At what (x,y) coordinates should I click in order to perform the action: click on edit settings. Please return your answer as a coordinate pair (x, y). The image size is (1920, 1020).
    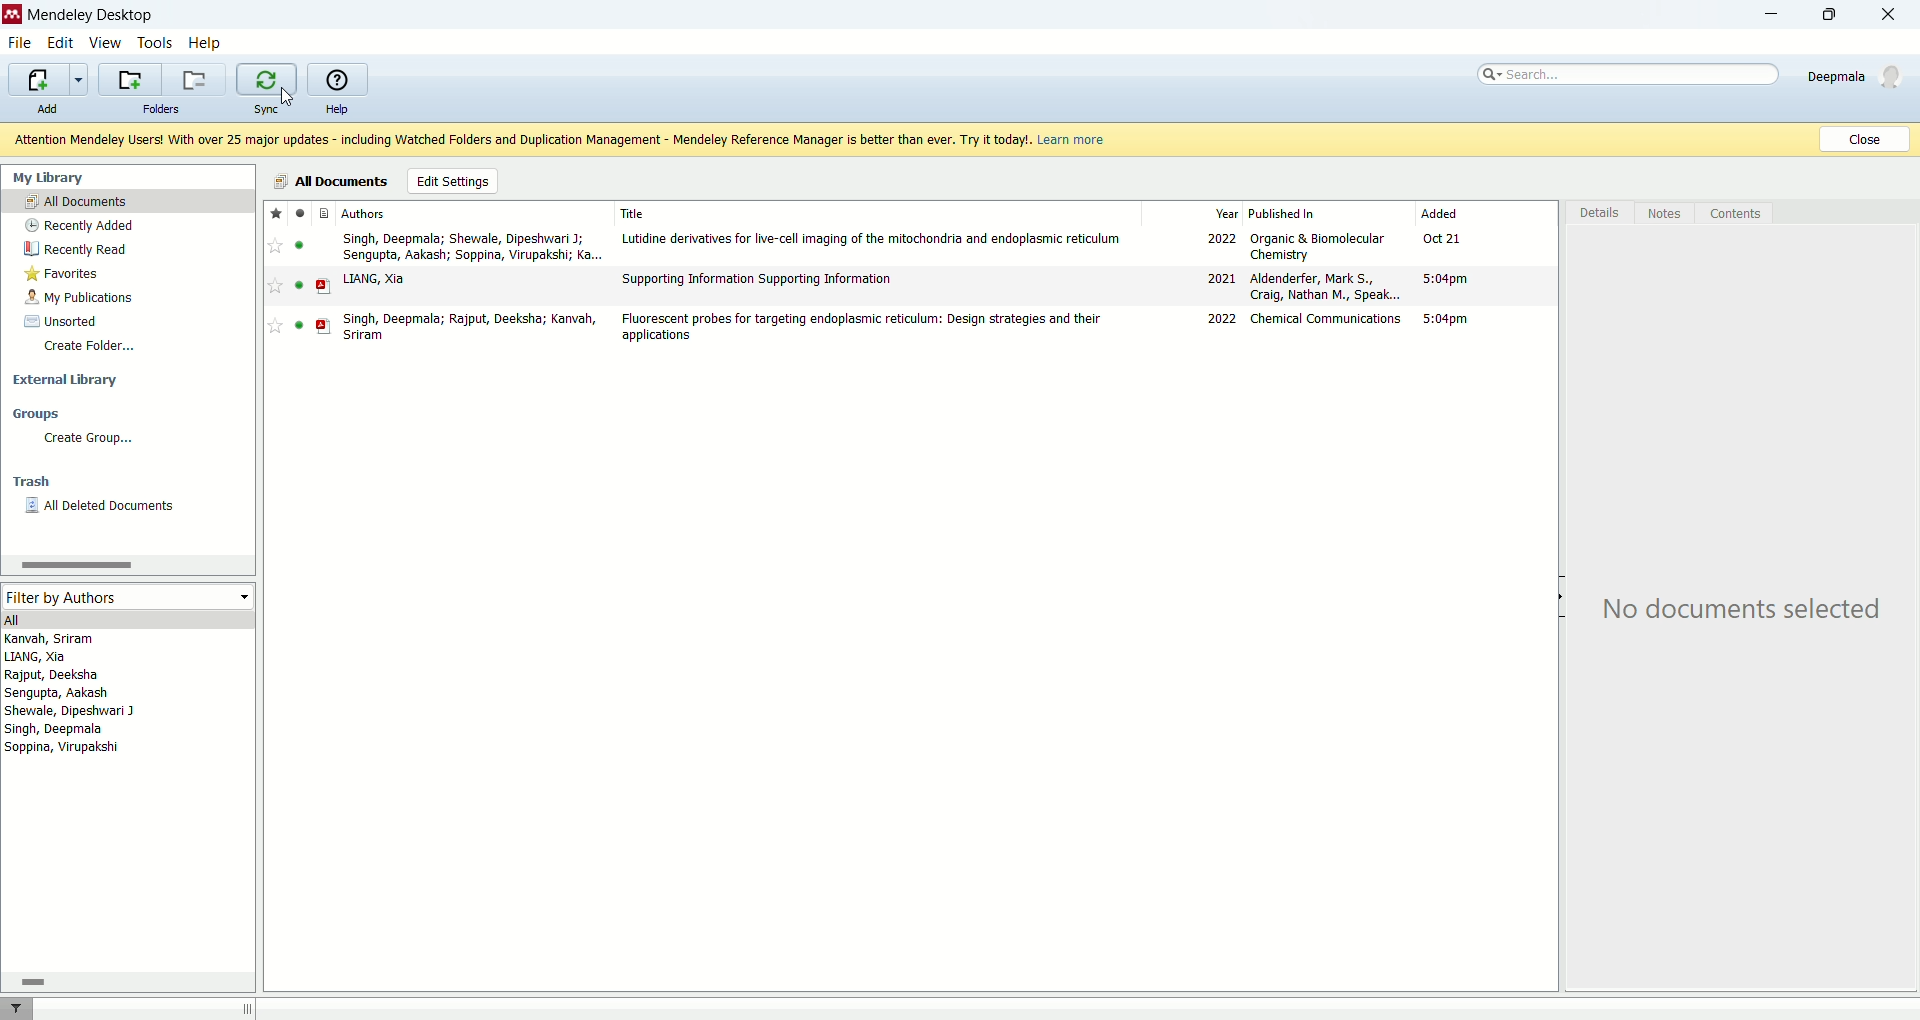
    Looking at the image, I should click on (452, 181).